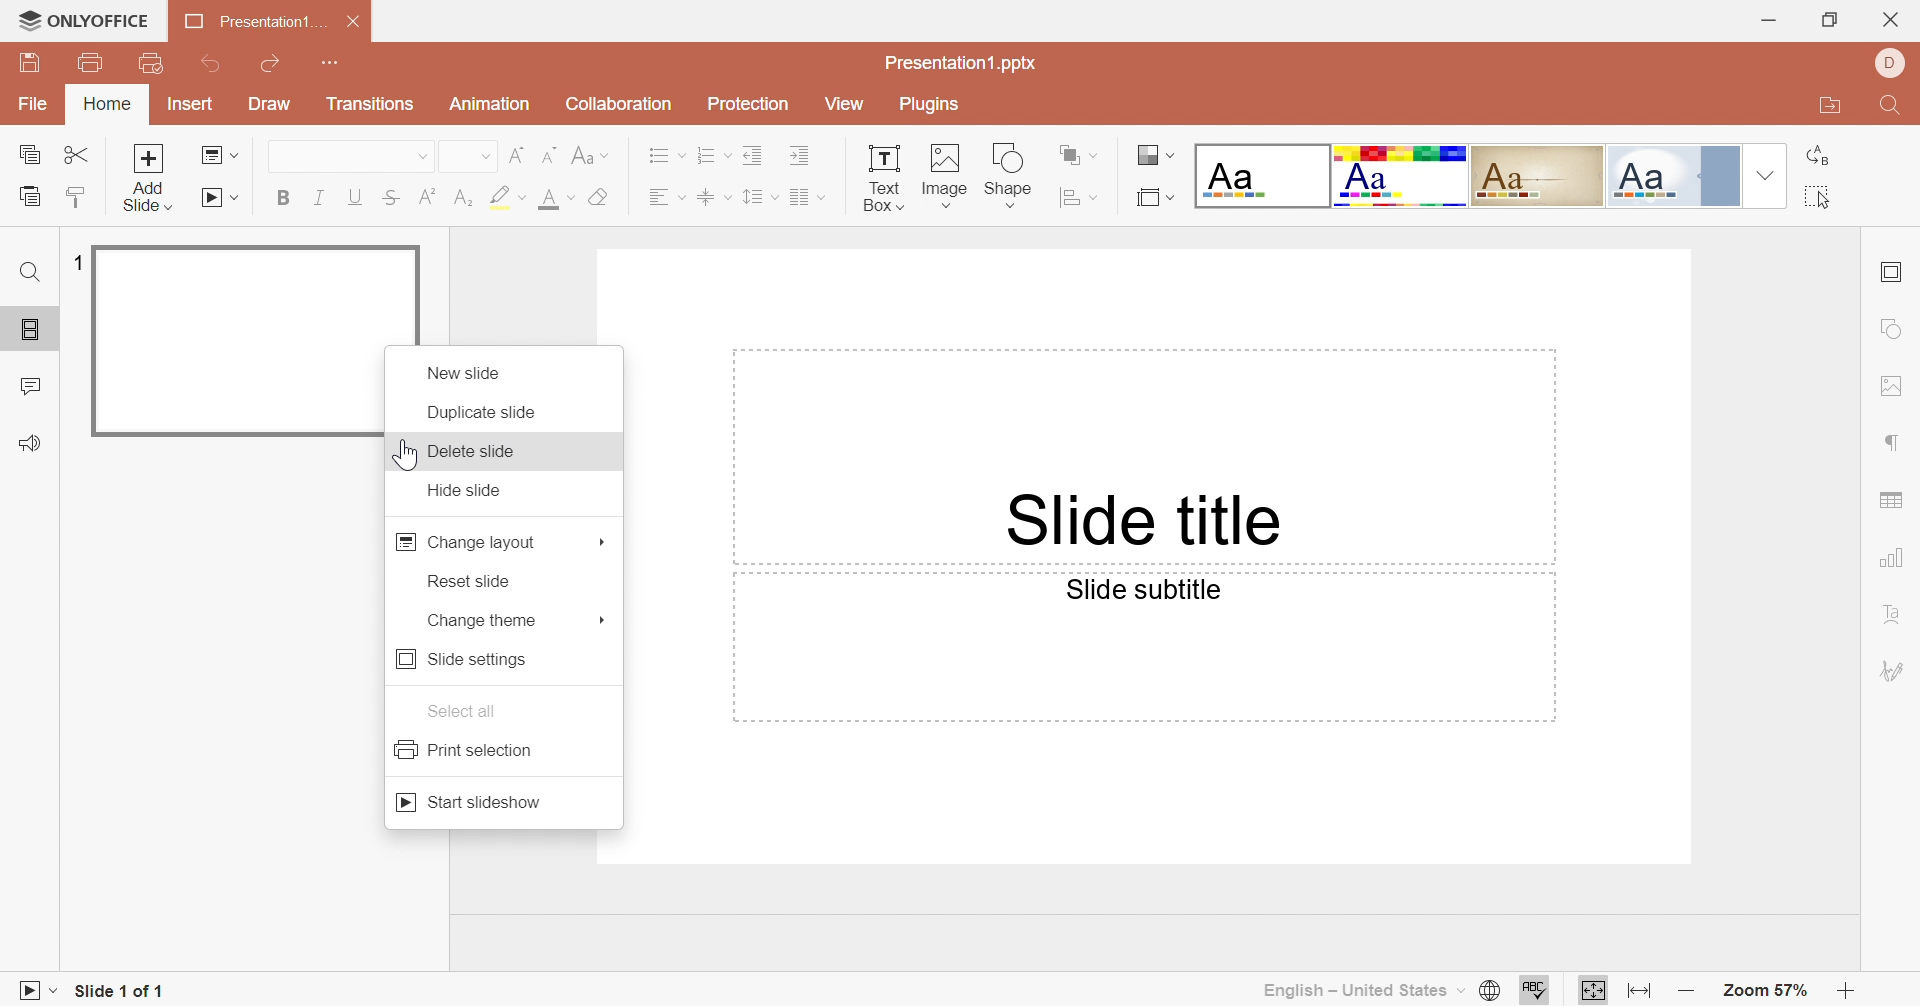 This screenshot has width=1920, height=1006. What do you see at coordinates (775, 196) in the screenshot?
I see `Drop Down` at bounding box center [775, 196].